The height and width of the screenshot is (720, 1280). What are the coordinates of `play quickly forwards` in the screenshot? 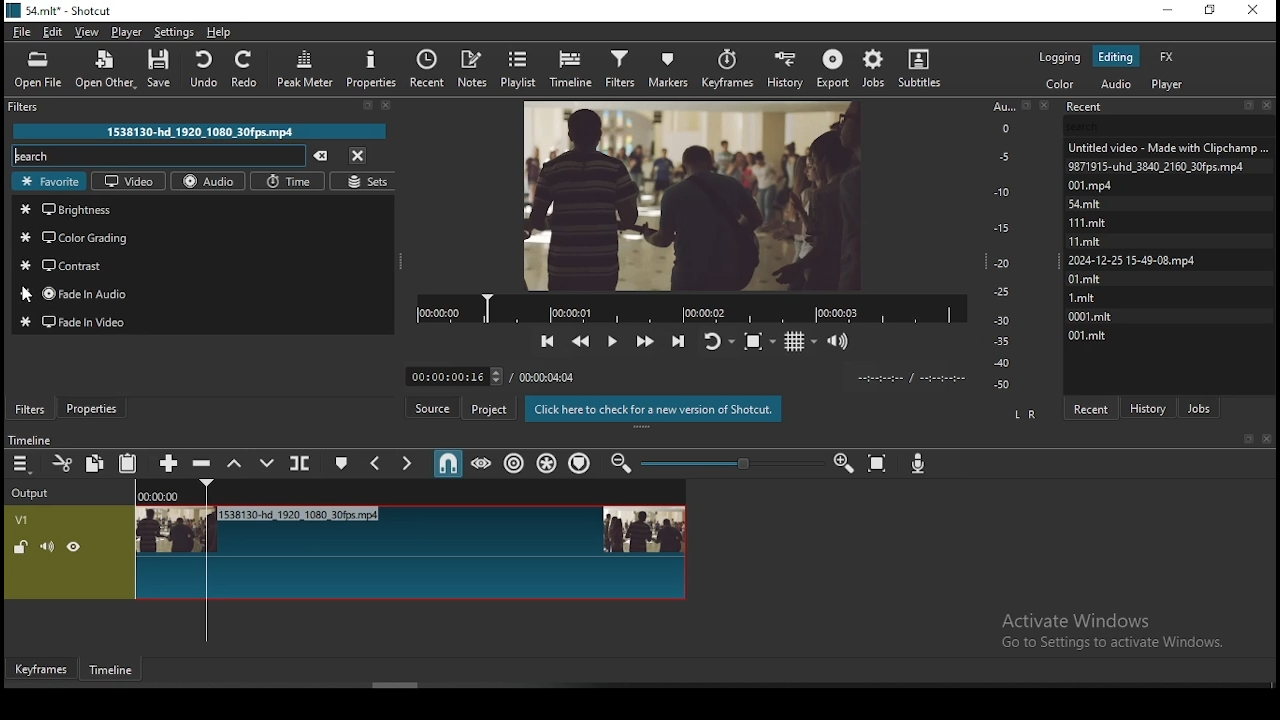 It's located at (646, 338).